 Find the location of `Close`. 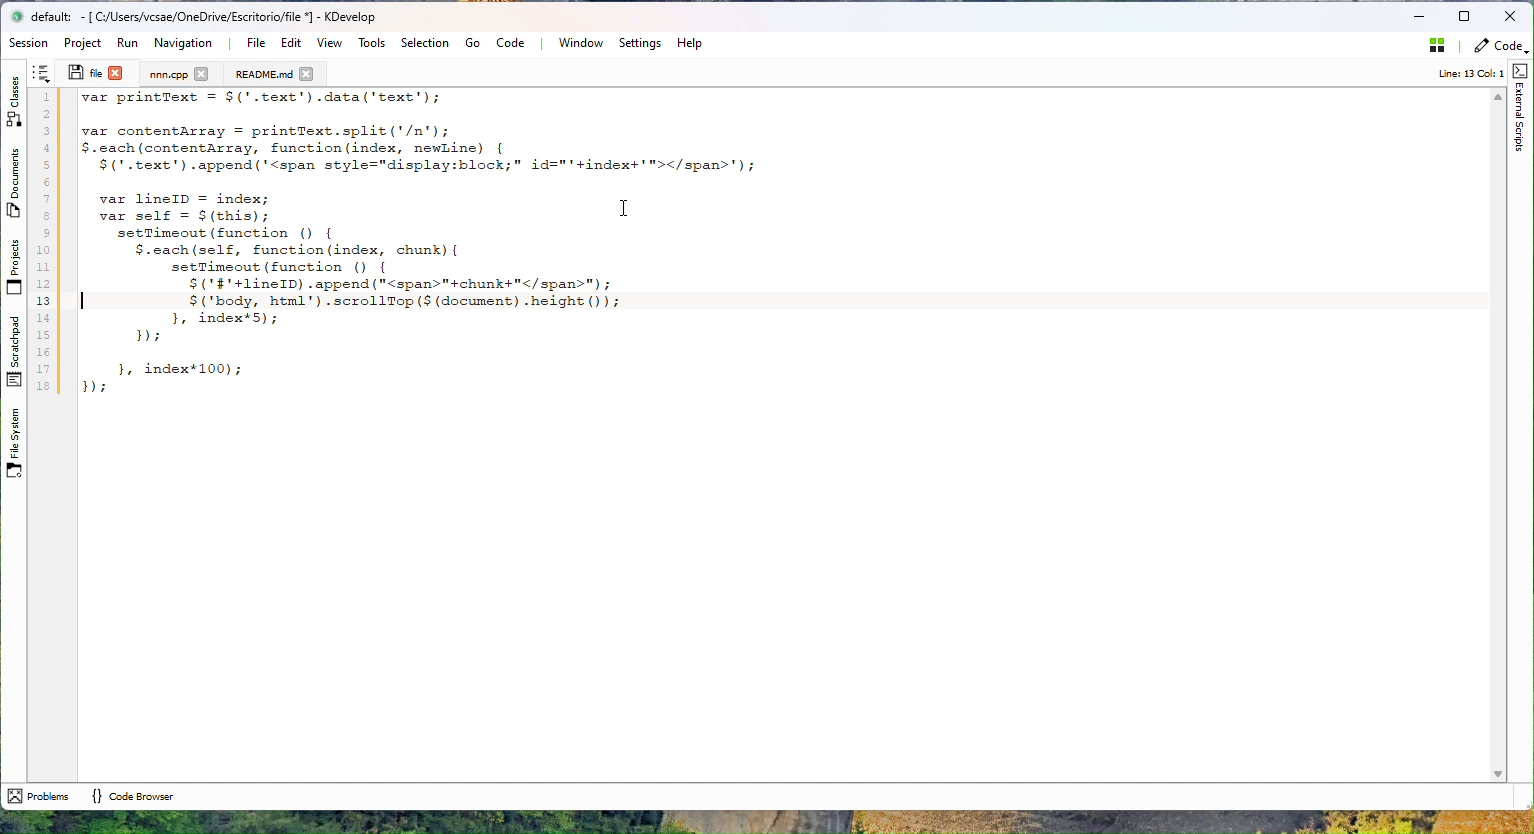

Close is located at coordinates (1510, 17).